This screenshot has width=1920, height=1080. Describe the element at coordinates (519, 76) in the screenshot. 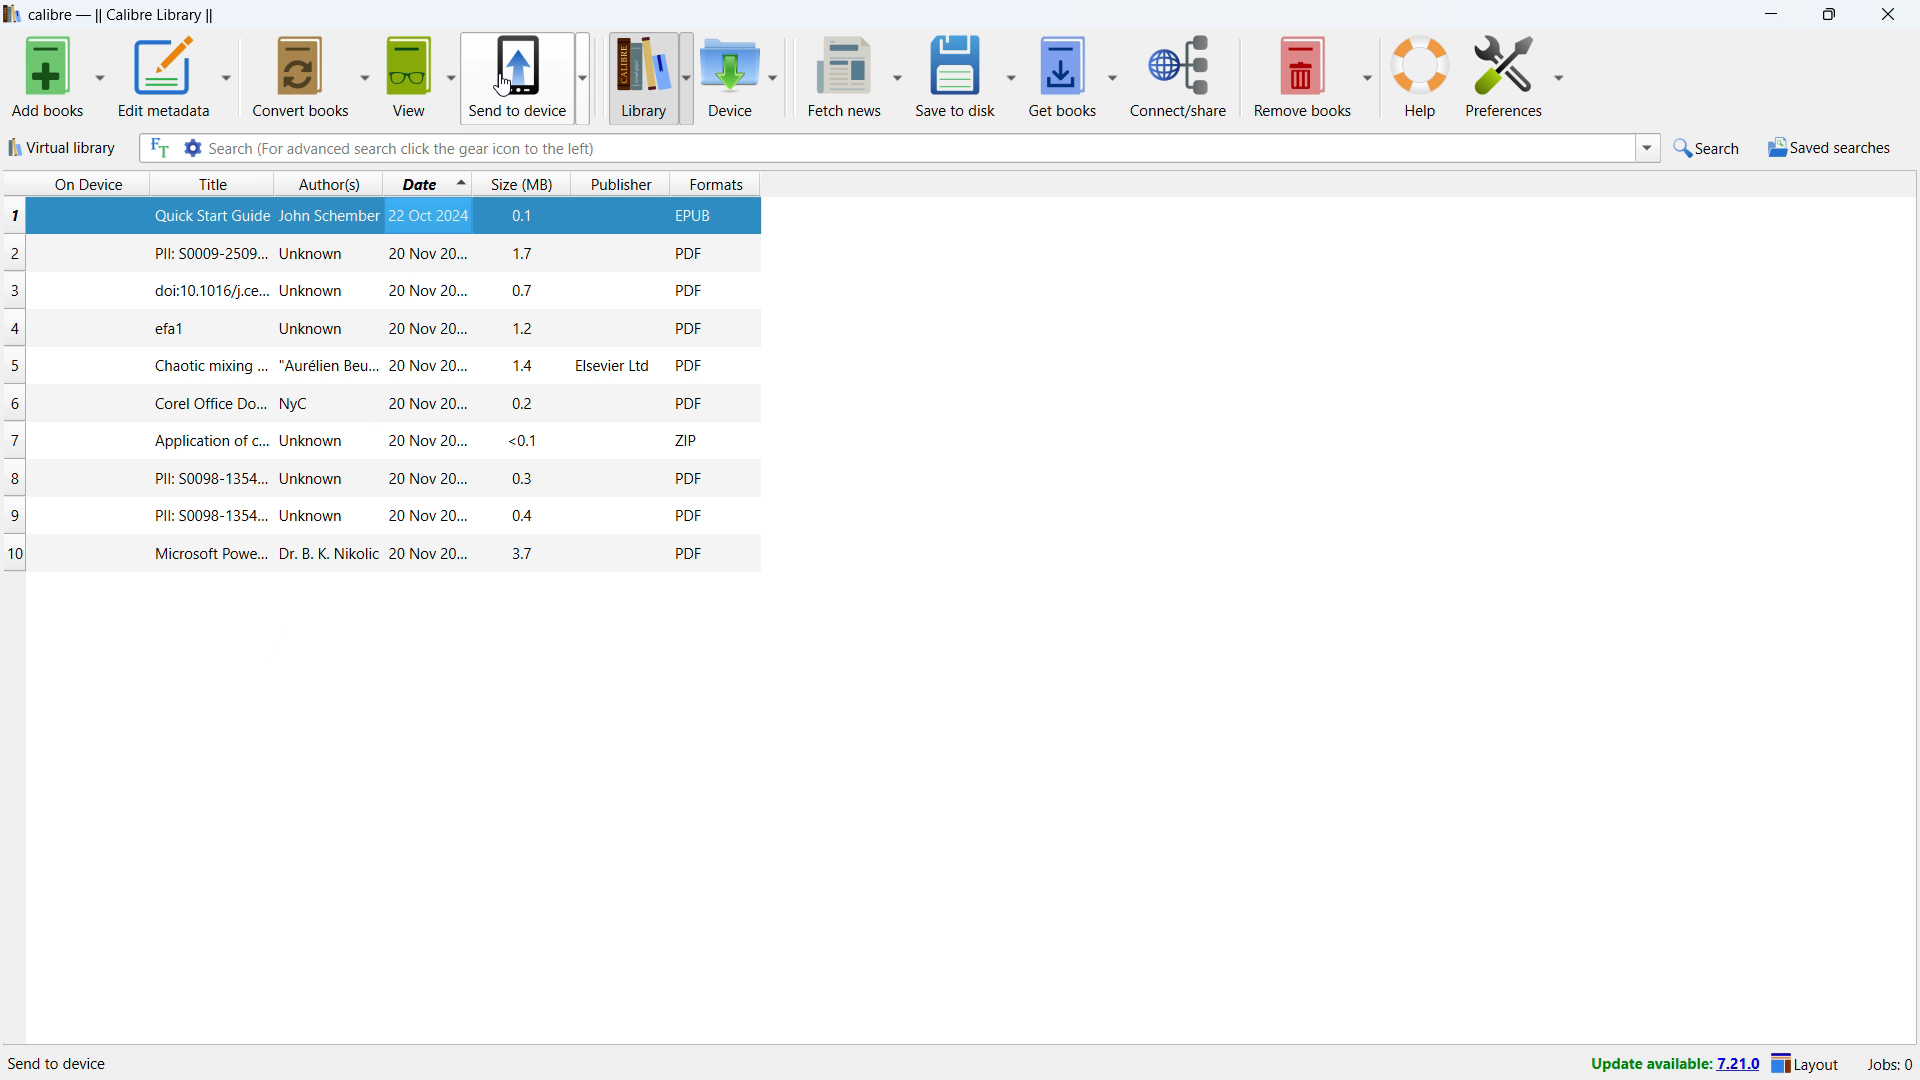

I see `send to device` at that location.